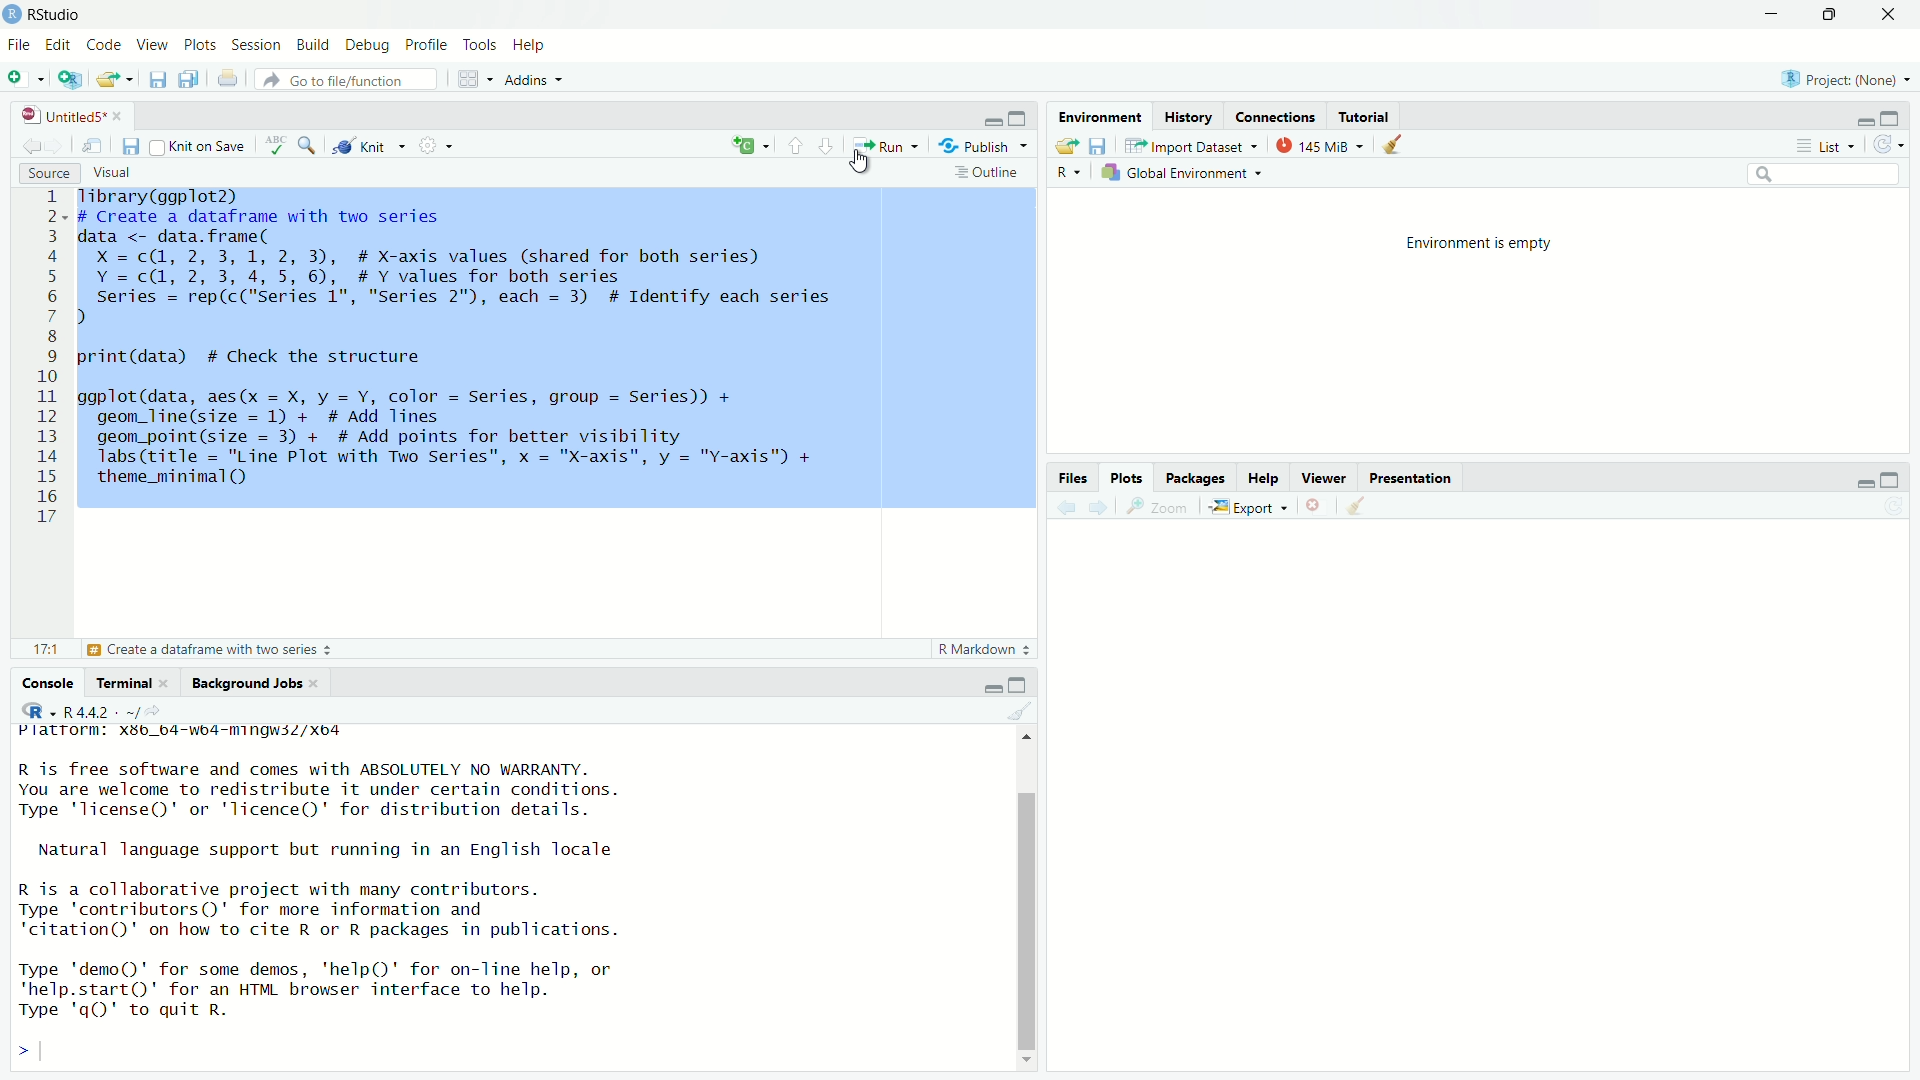 The width and height of the screenshot is (1920, 1080). What do you see at coordinates (94, 146) in the screenshot?
I see `Show in new window` at bounding box center [94, 146].